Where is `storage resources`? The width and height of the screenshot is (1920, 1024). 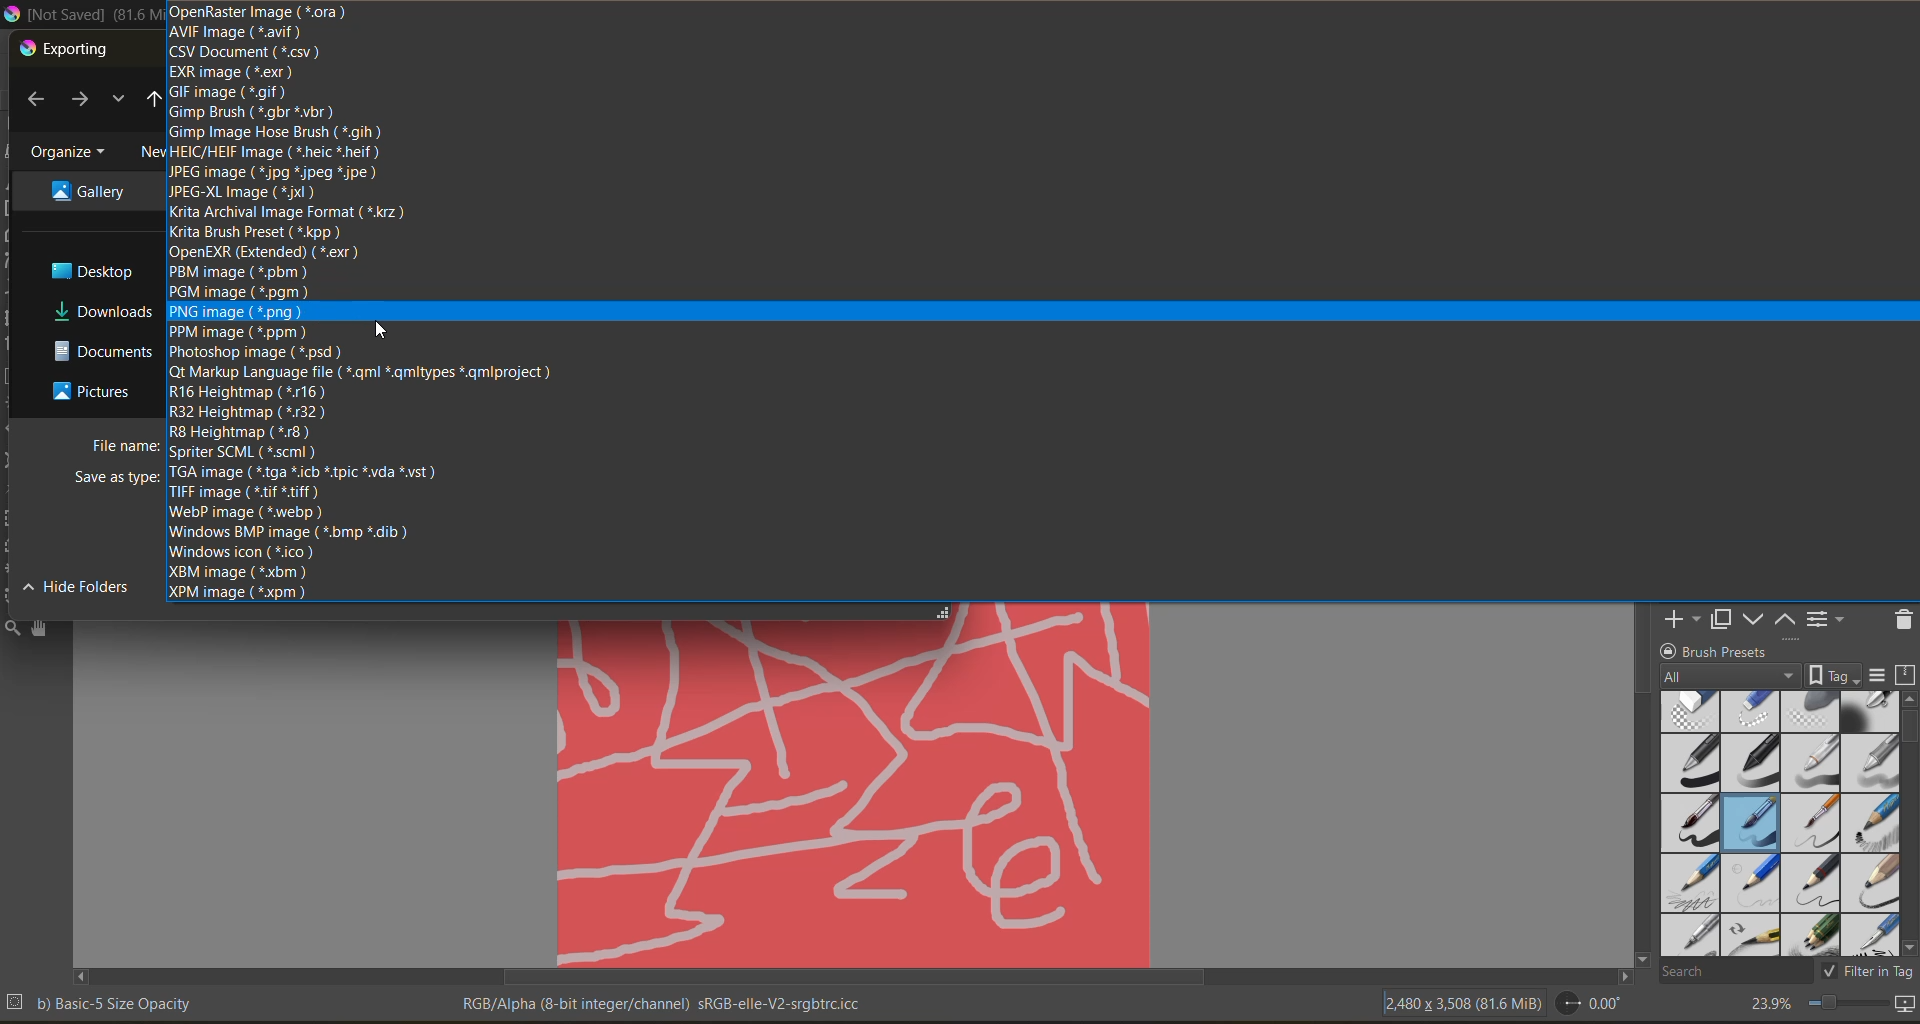
storage resources is located at coordinates (1908, 676).